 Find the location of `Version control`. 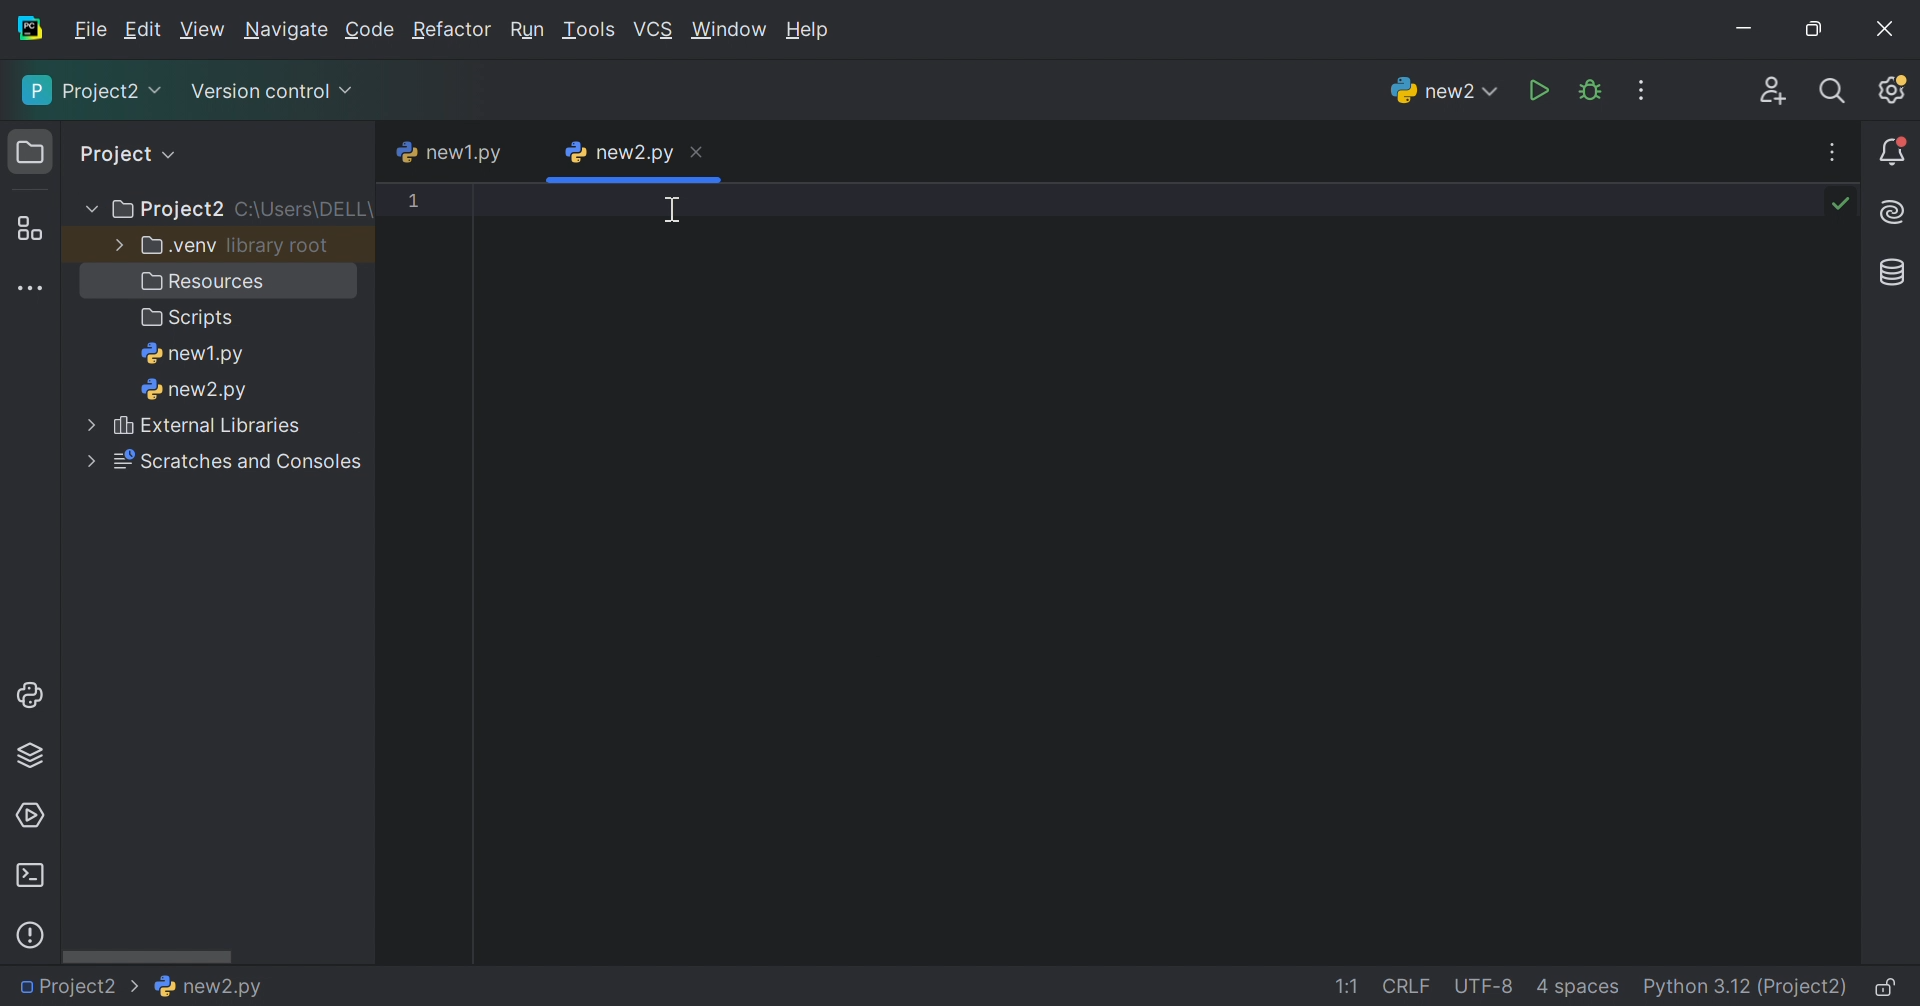

Version control is located at coordinates (274, 94).